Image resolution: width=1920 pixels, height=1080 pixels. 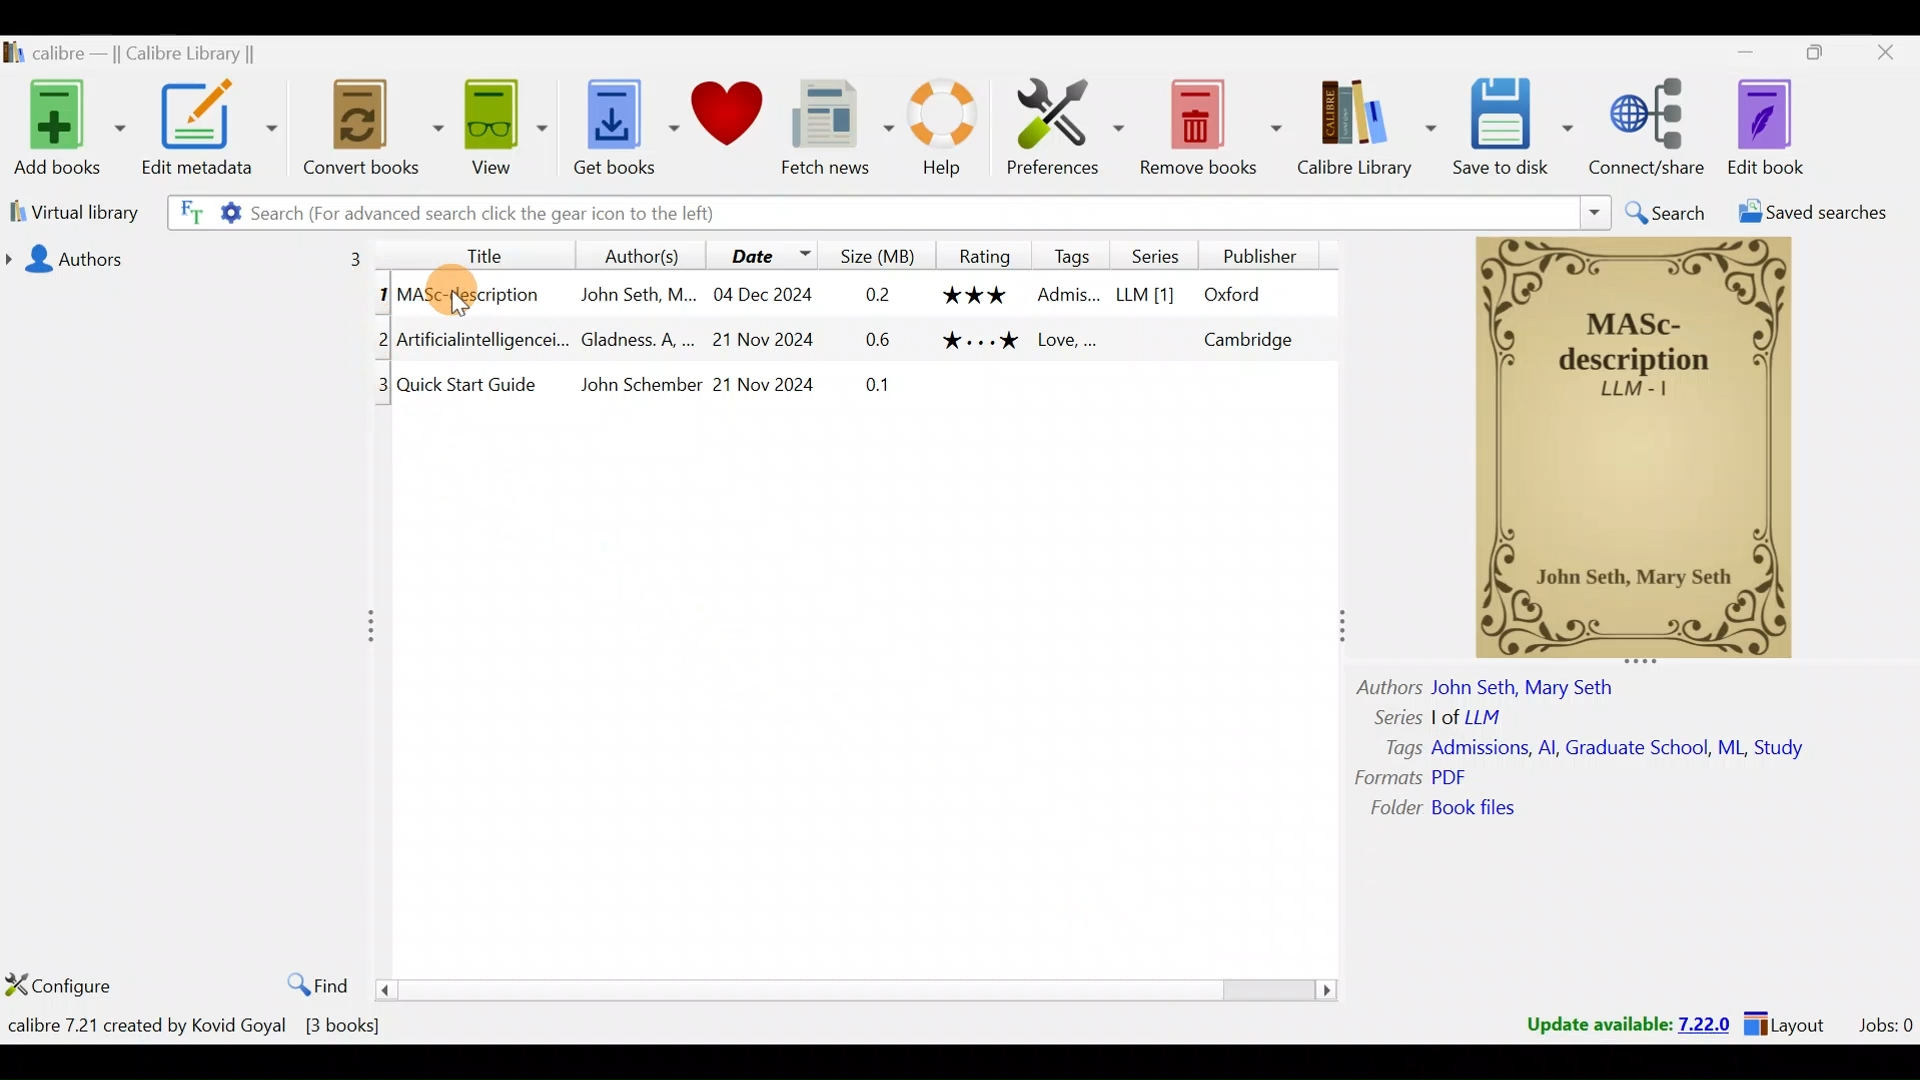 I want to click on , so click(x=978, y=341).